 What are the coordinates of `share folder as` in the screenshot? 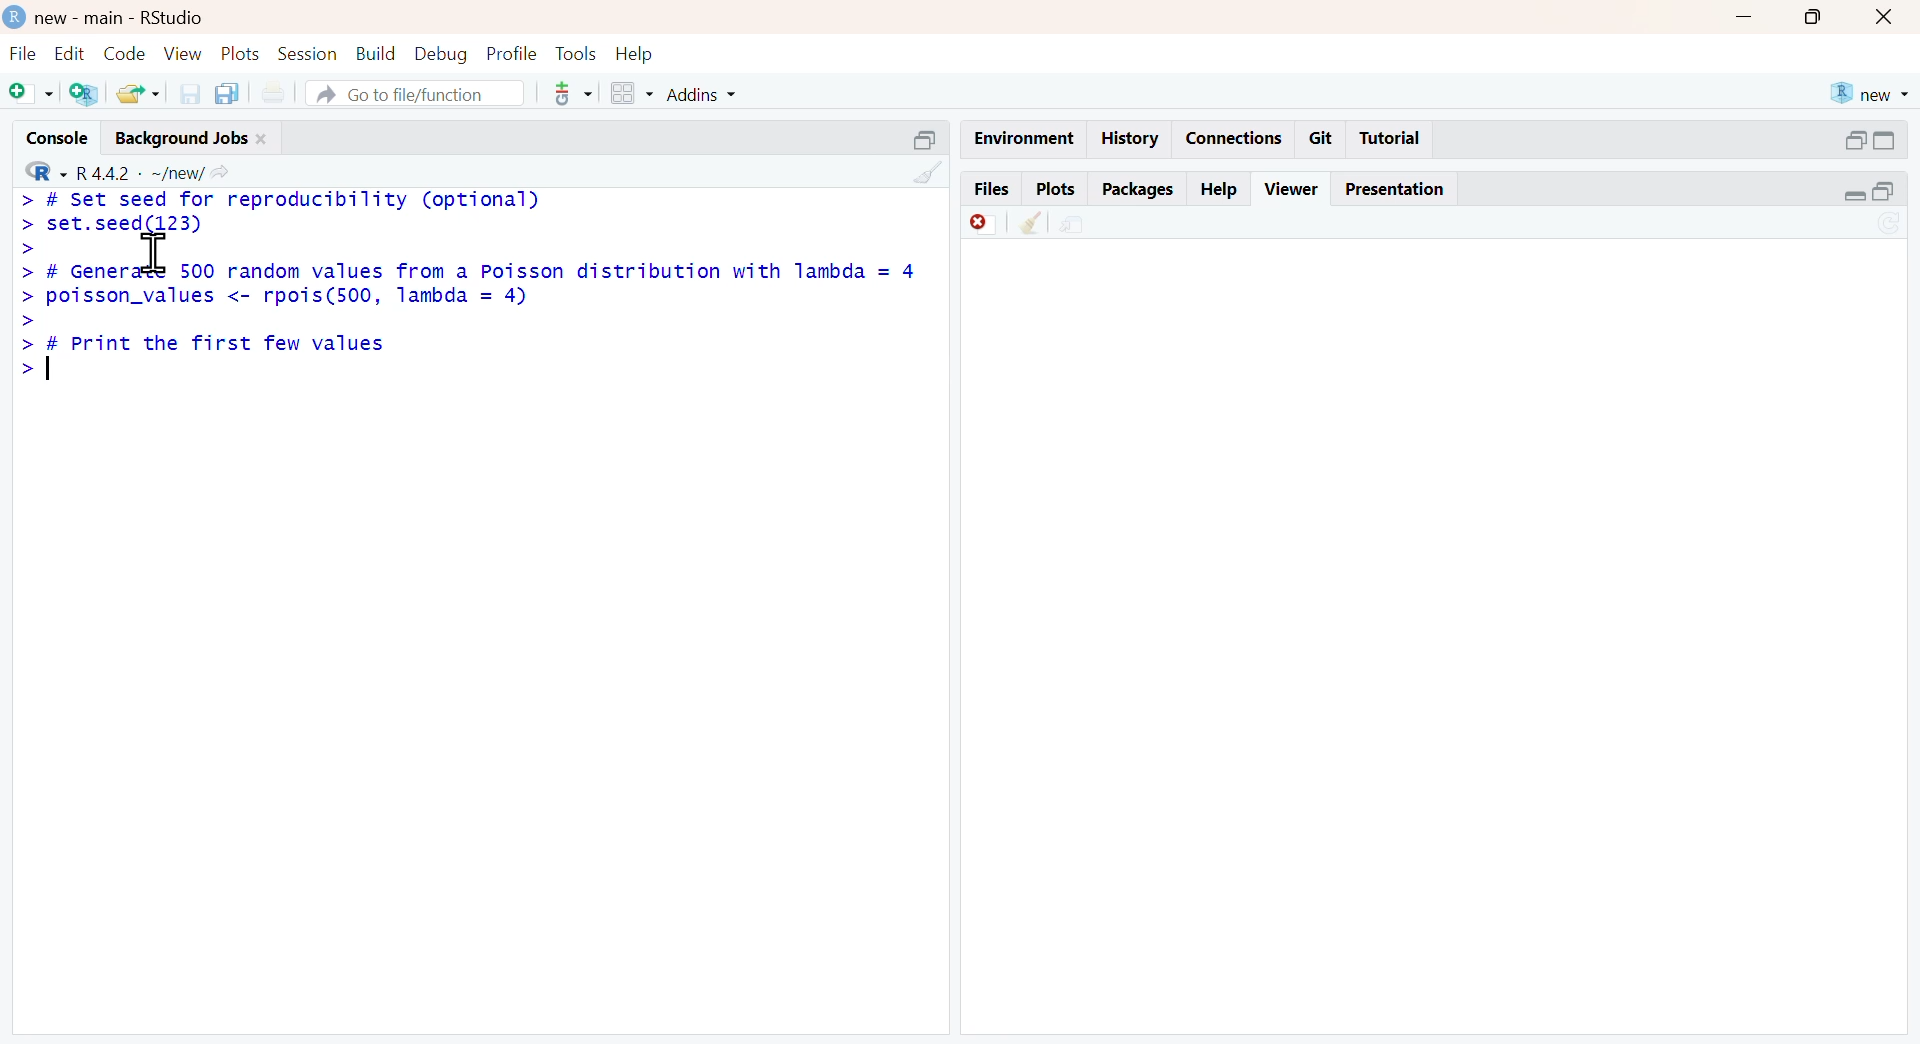 It's located at (140, 93).